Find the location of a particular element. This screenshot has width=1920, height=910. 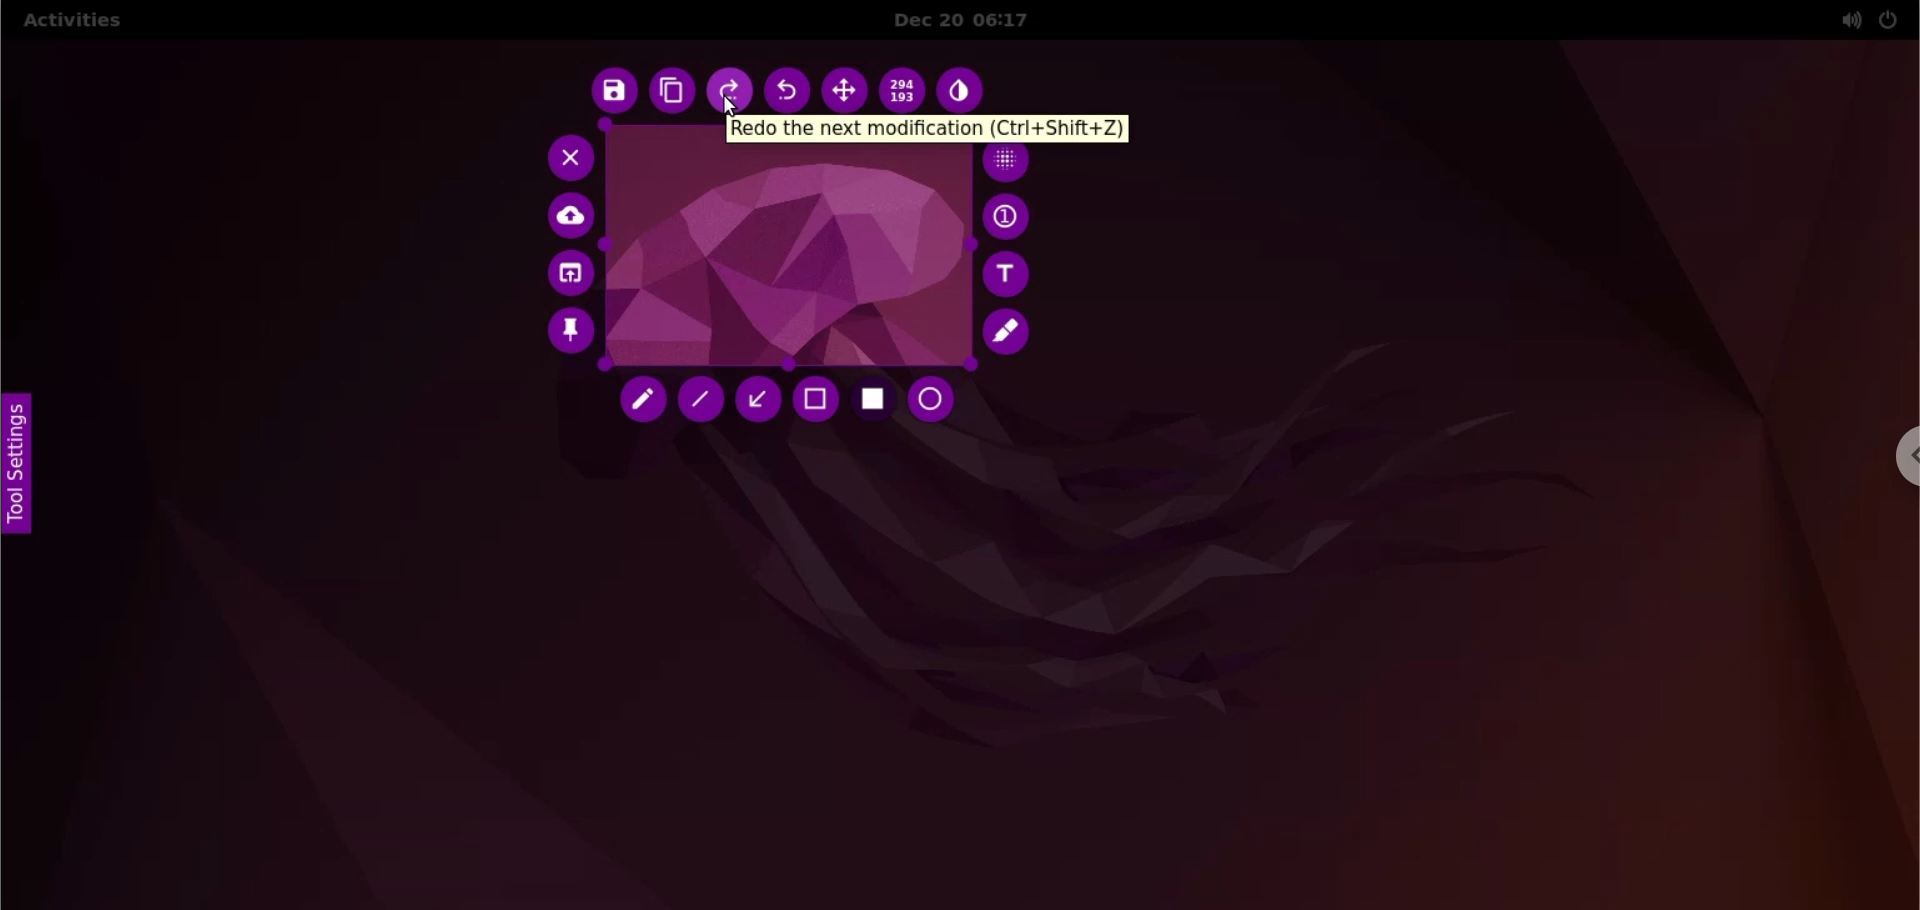

activities is located at coordinates (71, 23).